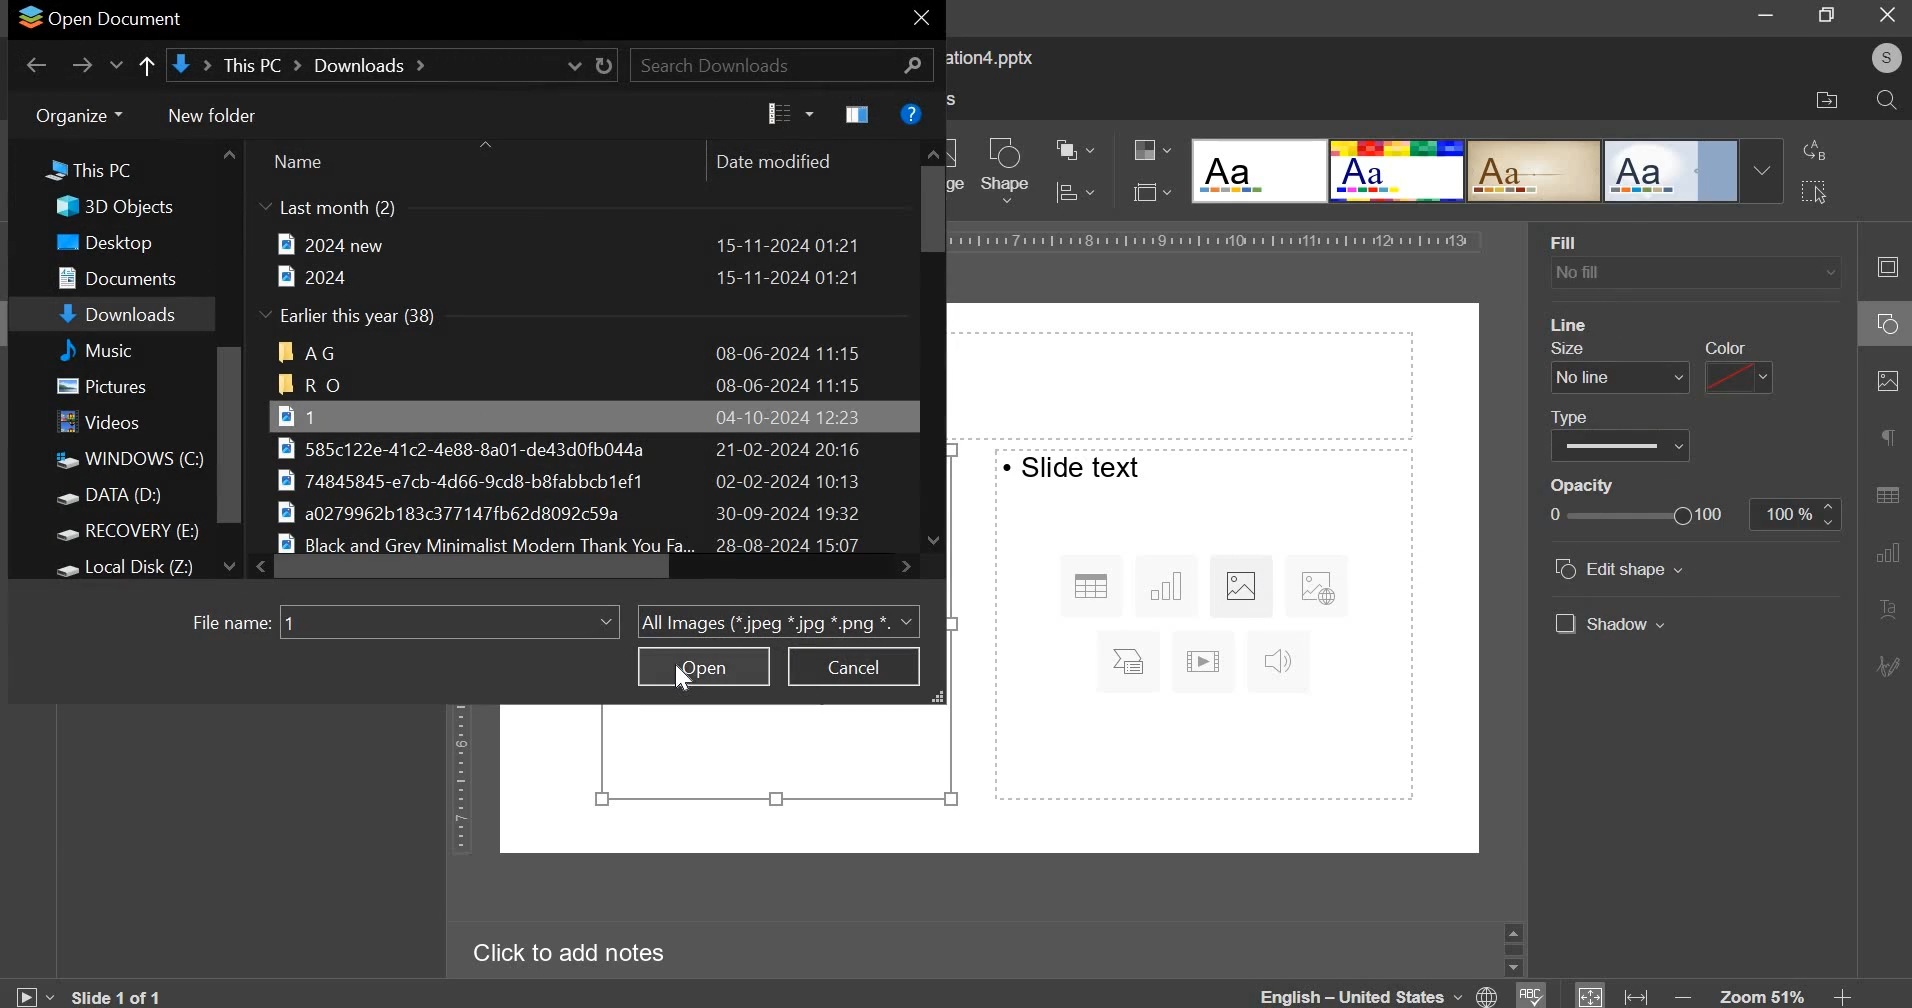 Image resolution: width=1912 pixels, height=1008 pixels. Describe the element at coordinates (773, 161) in the screenshot. I see `Date modified` at that location.